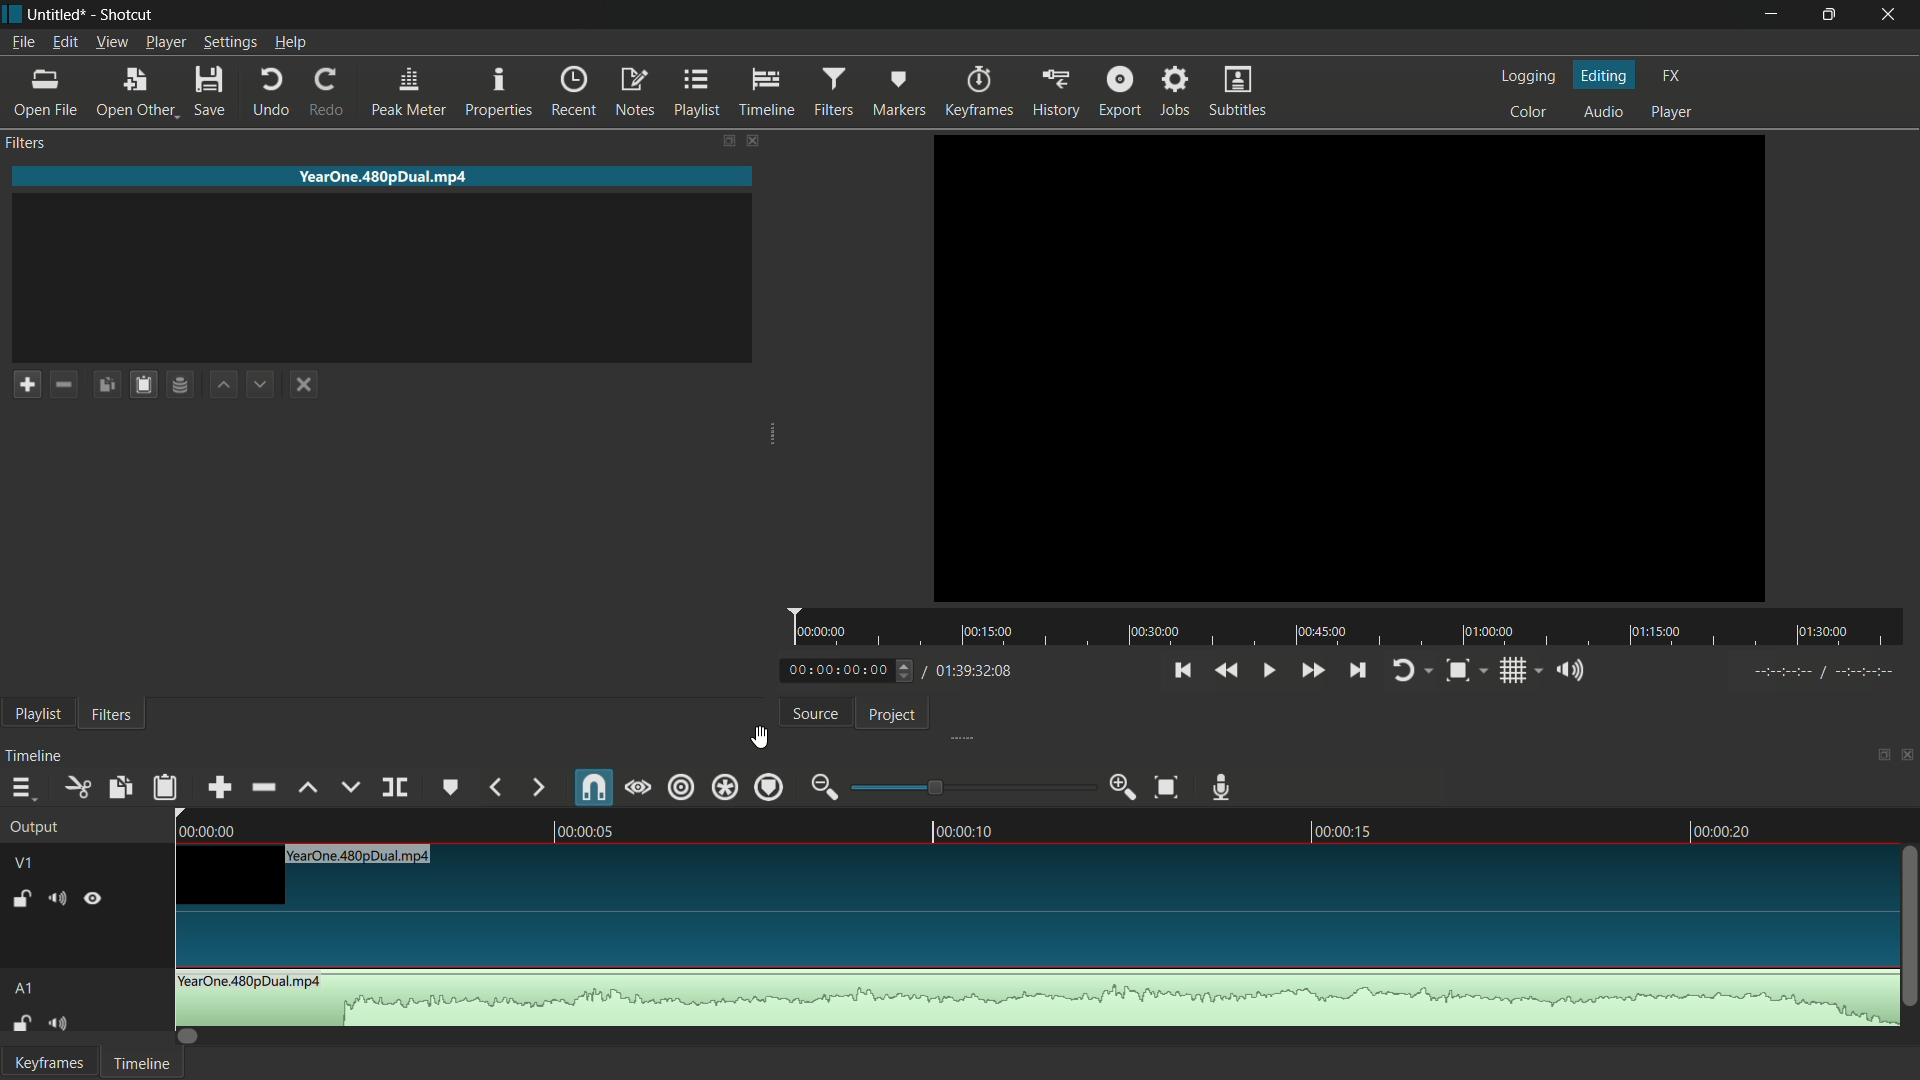  Describe the element at coordinates (1877, 757) in the screenshot. I see `change layout` at that location.